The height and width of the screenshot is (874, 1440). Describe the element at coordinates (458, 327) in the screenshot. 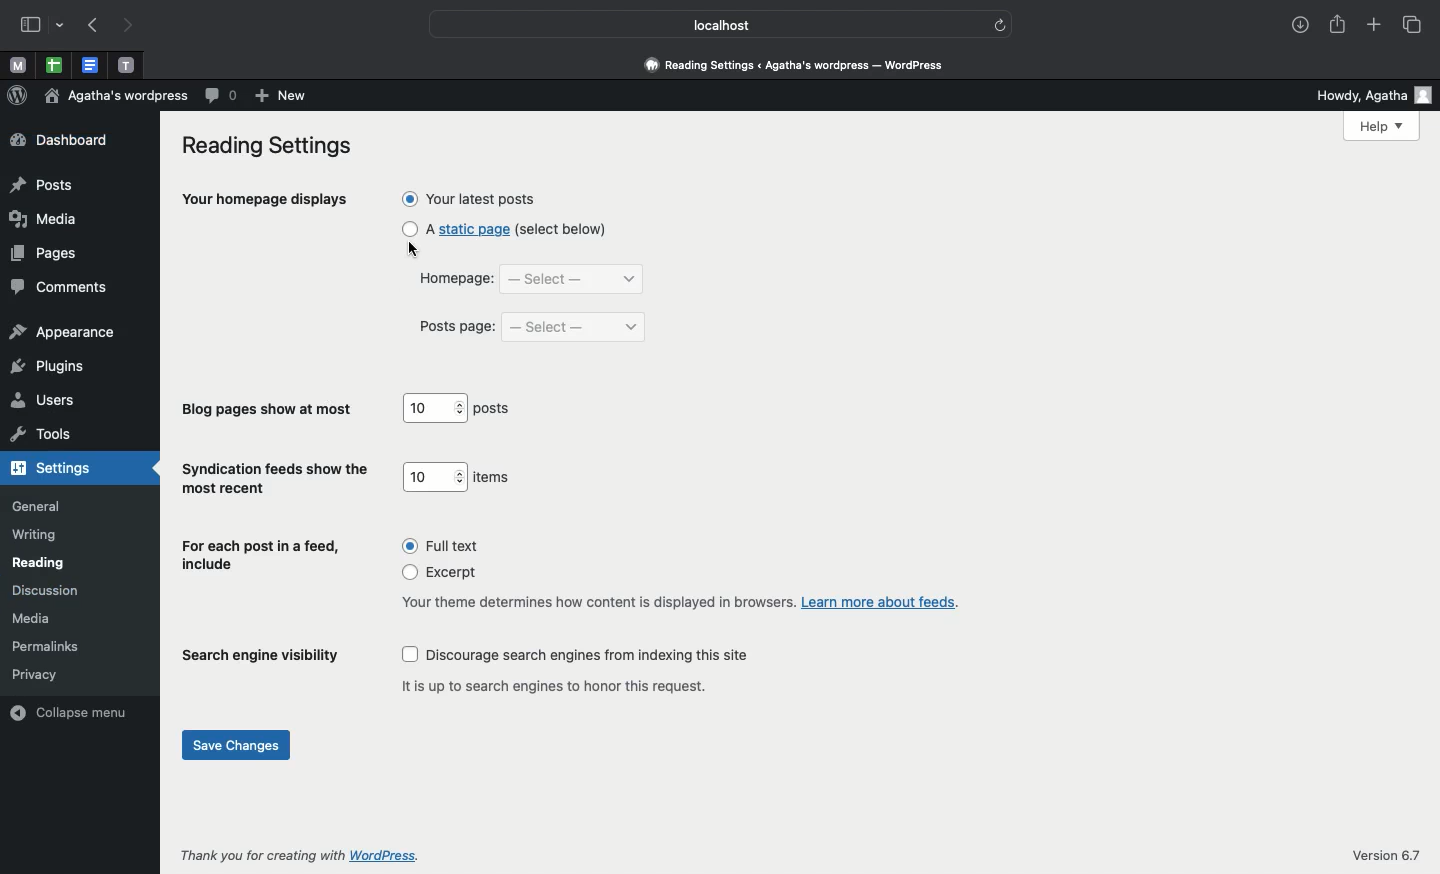

I see `Posts page` at that location.